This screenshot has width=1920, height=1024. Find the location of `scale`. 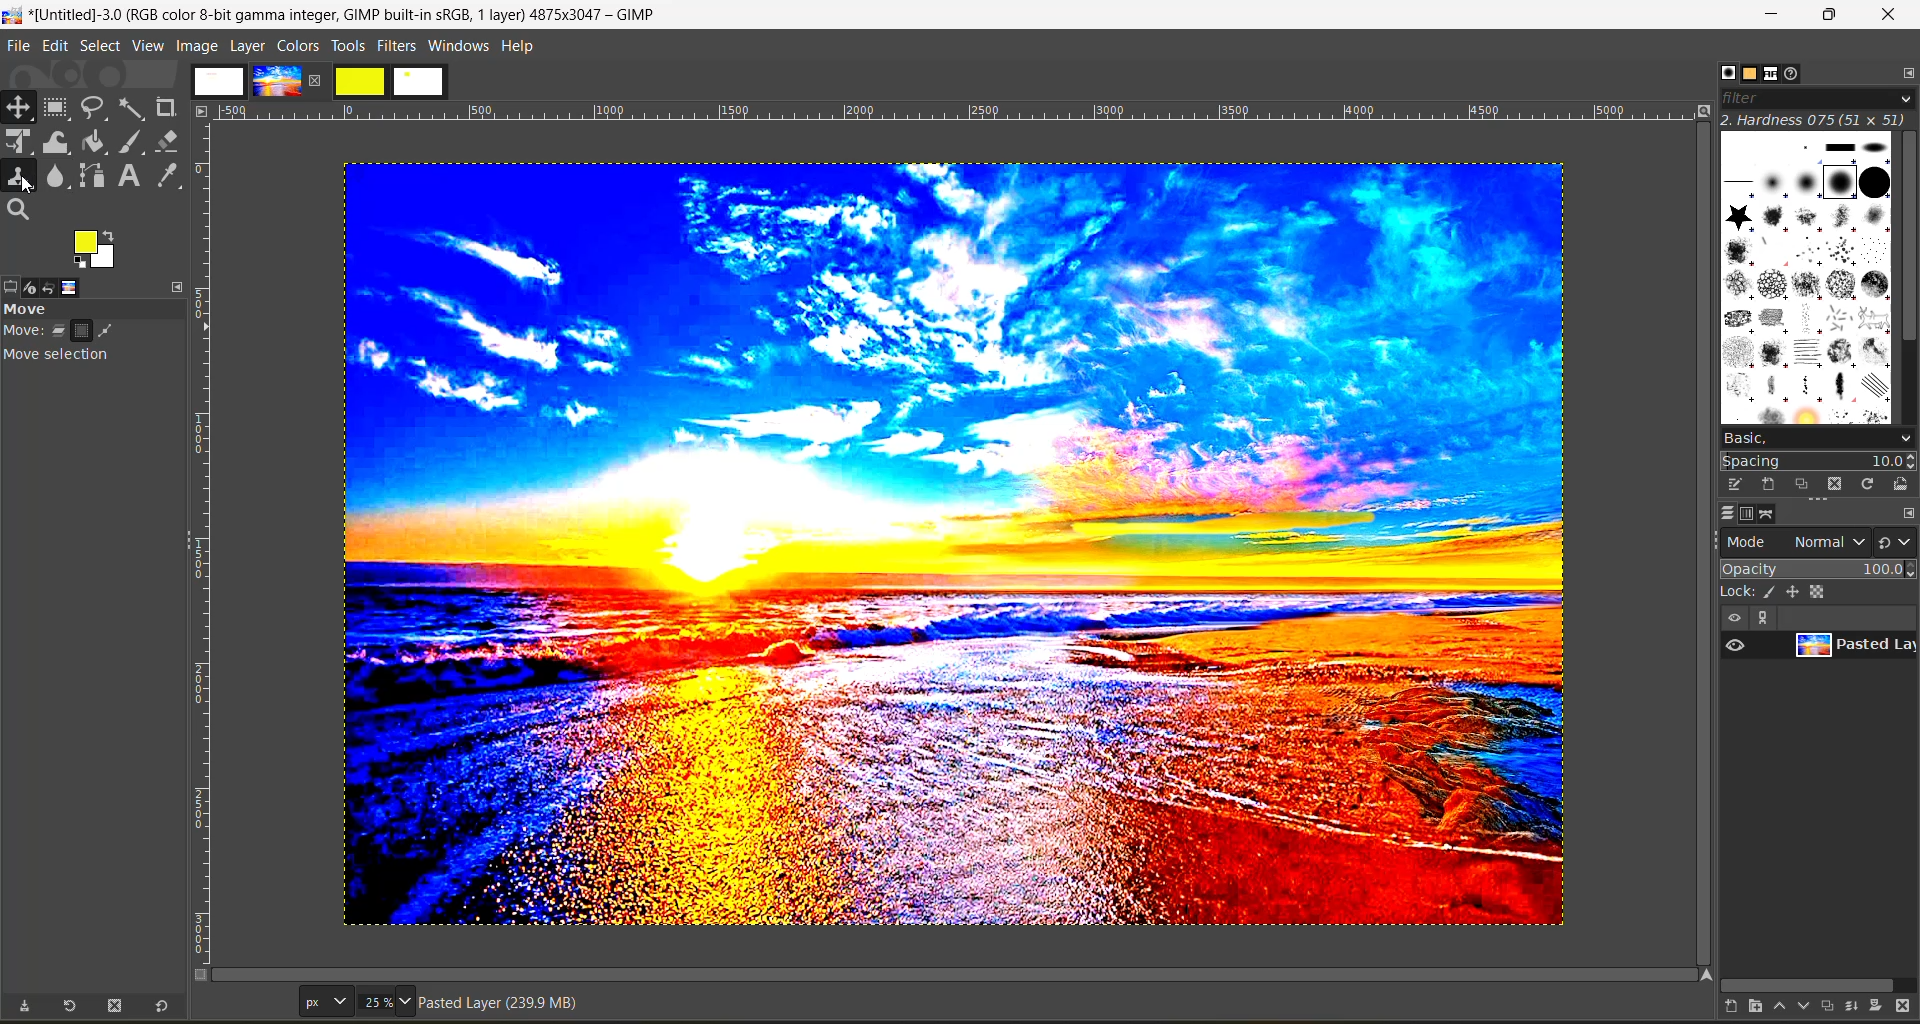

scale is located at coordinates (19, 143).